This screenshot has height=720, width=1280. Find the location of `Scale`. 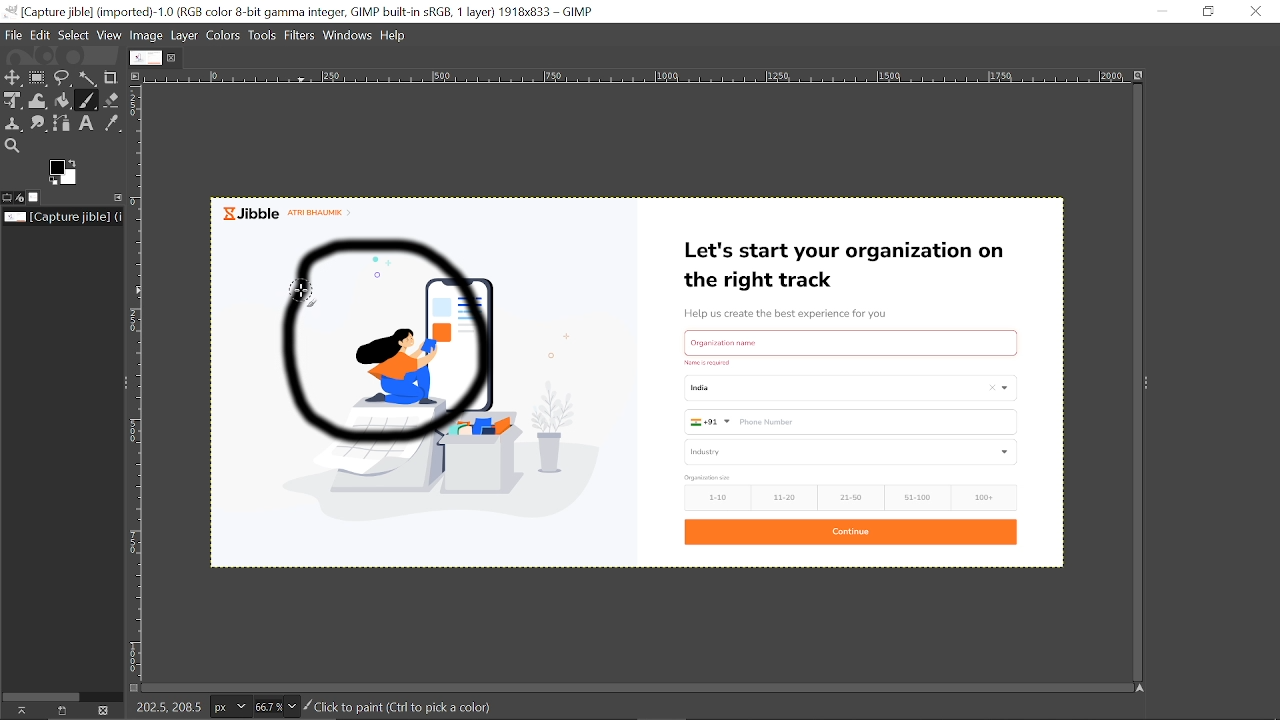

Scale is located at coordinates (141, 390).